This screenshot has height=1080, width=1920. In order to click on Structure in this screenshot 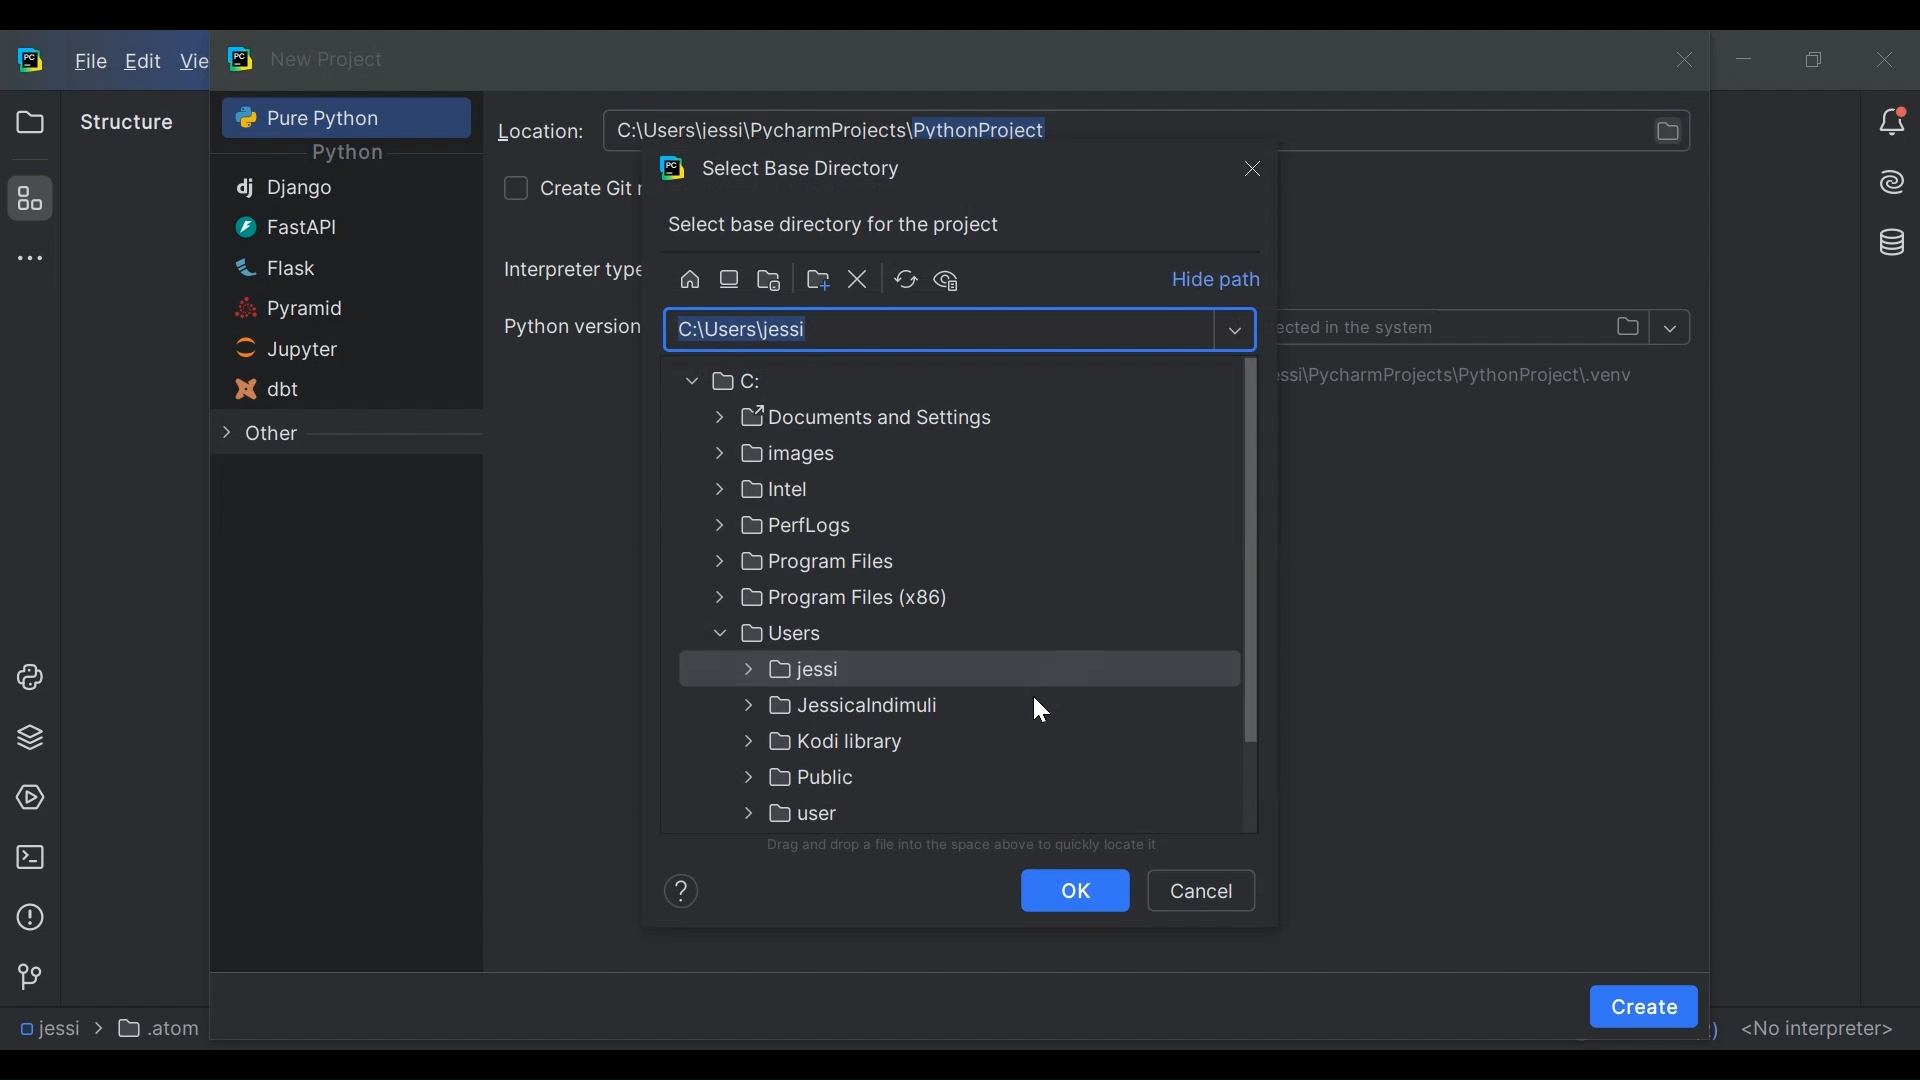, I will do `click(26, 198)`.